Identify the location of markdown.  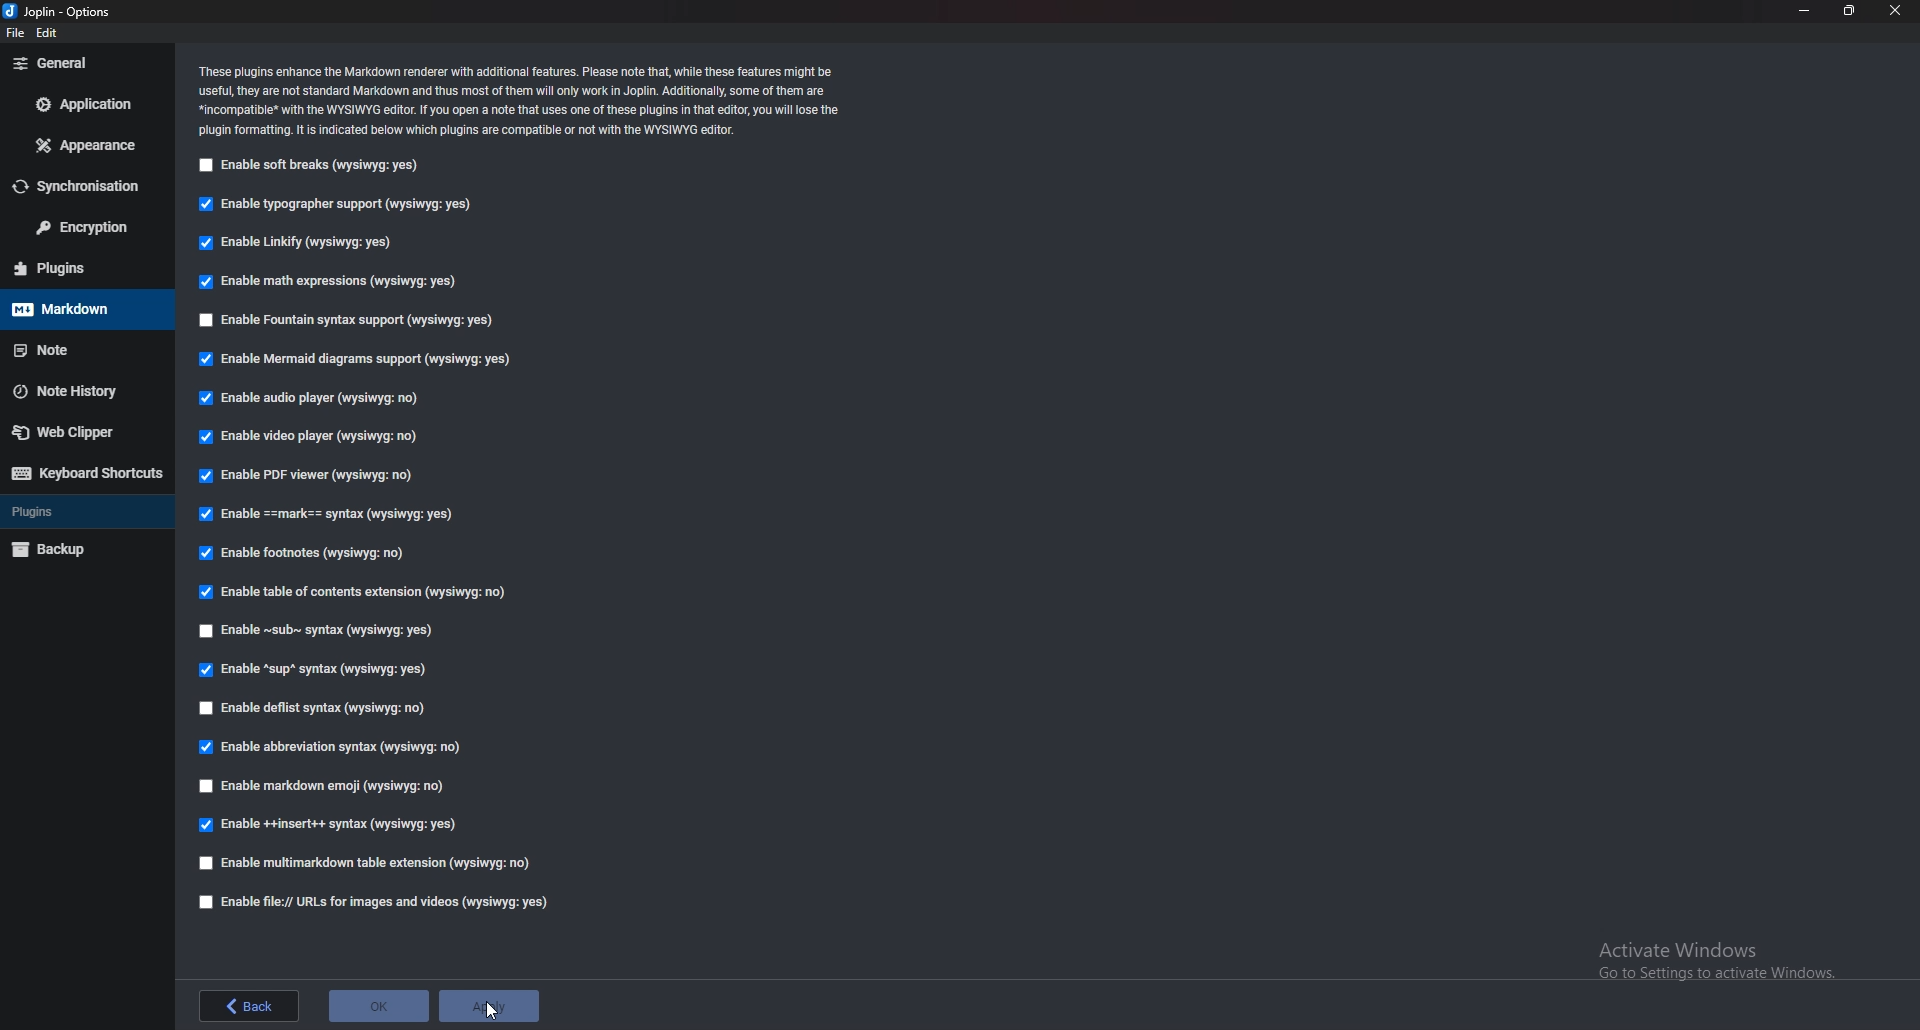
(78, 309).